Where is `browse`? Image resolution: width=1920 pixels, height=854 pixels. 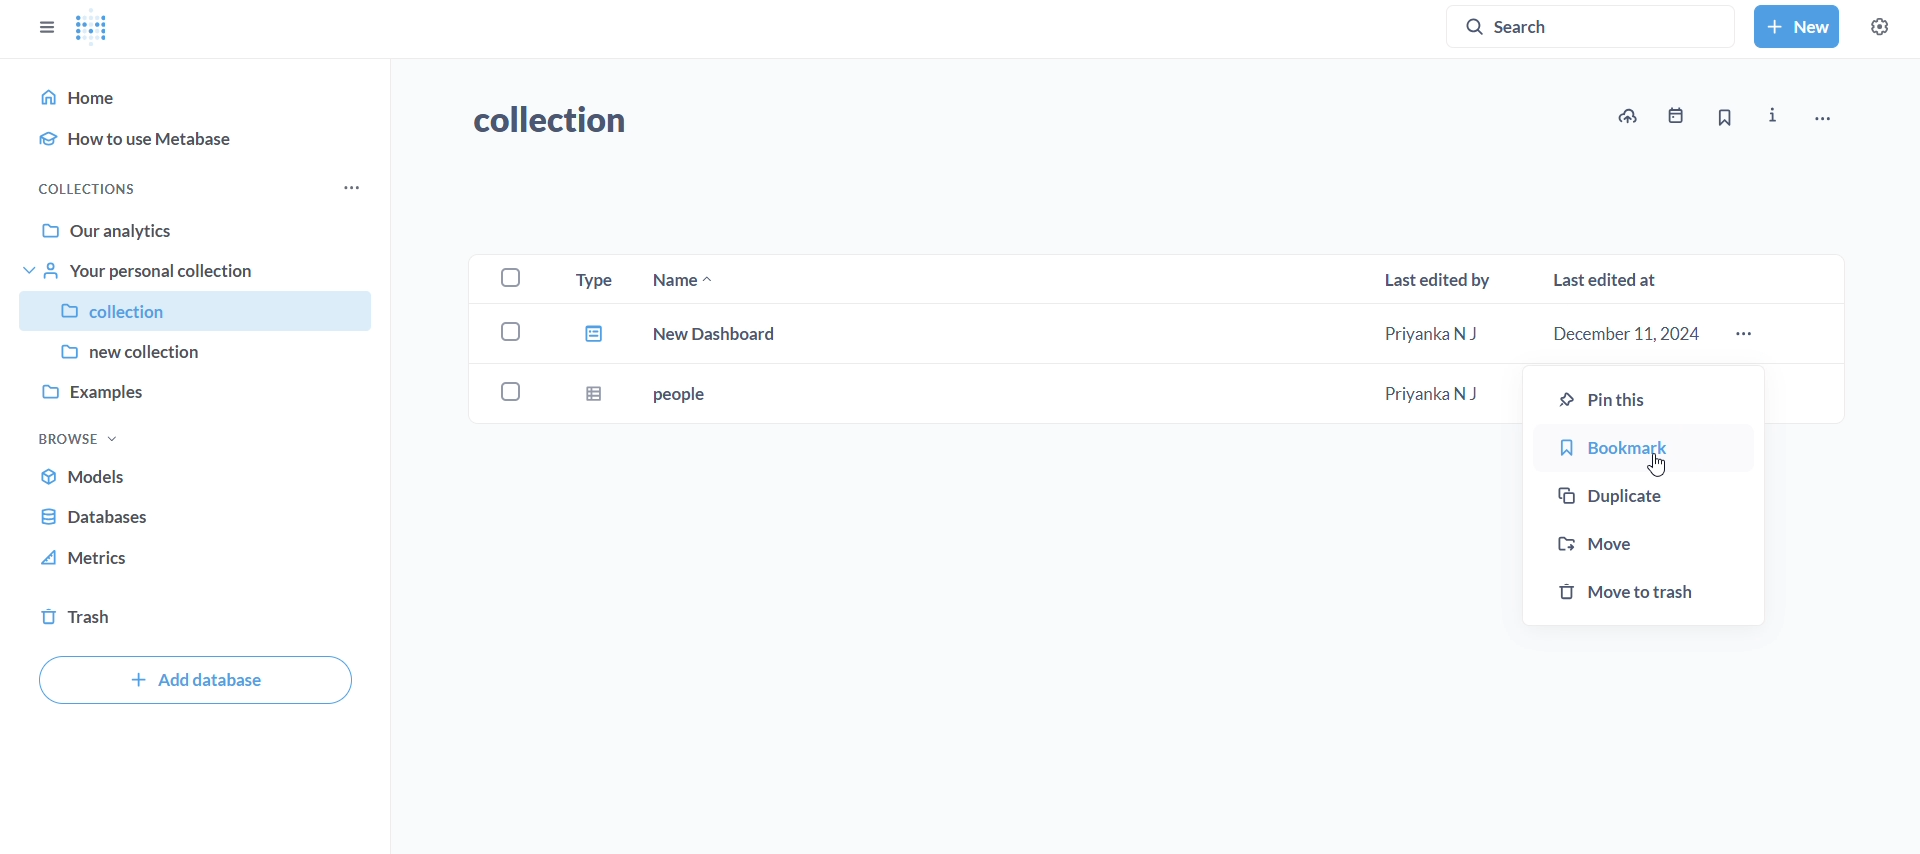 browse is located at coordinates (79, 437).